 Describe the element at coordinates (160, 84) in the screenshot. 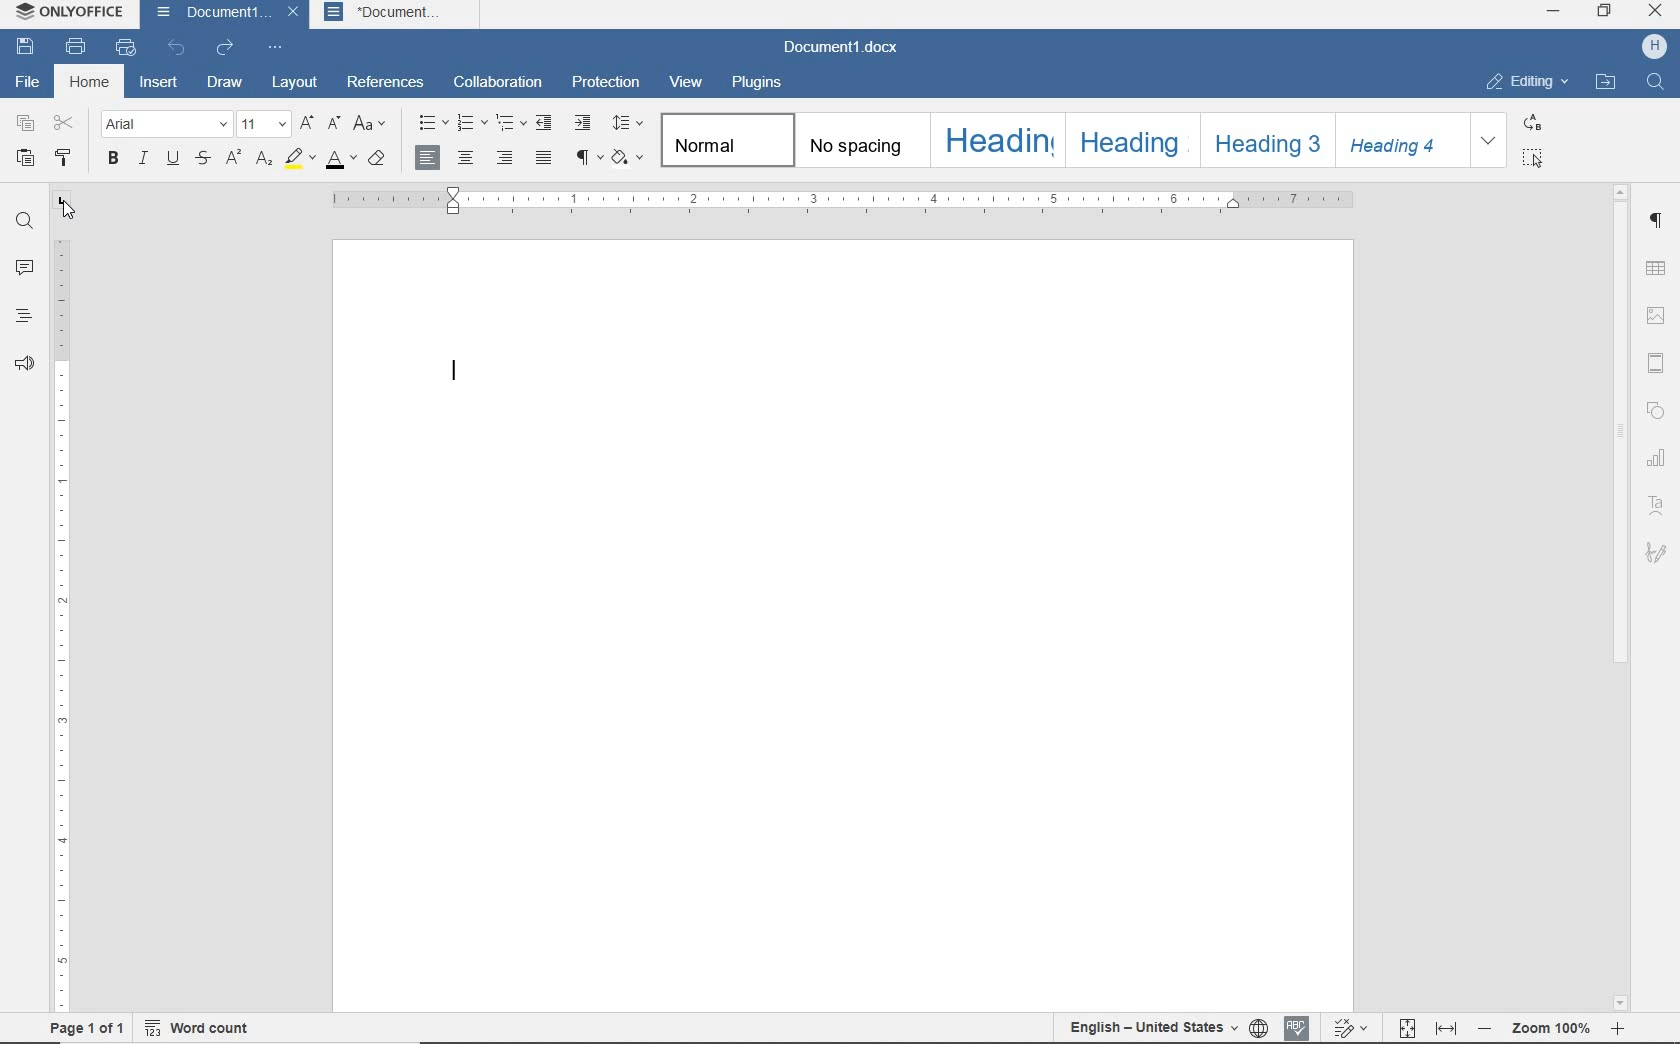

I see `INSERT` at that location.